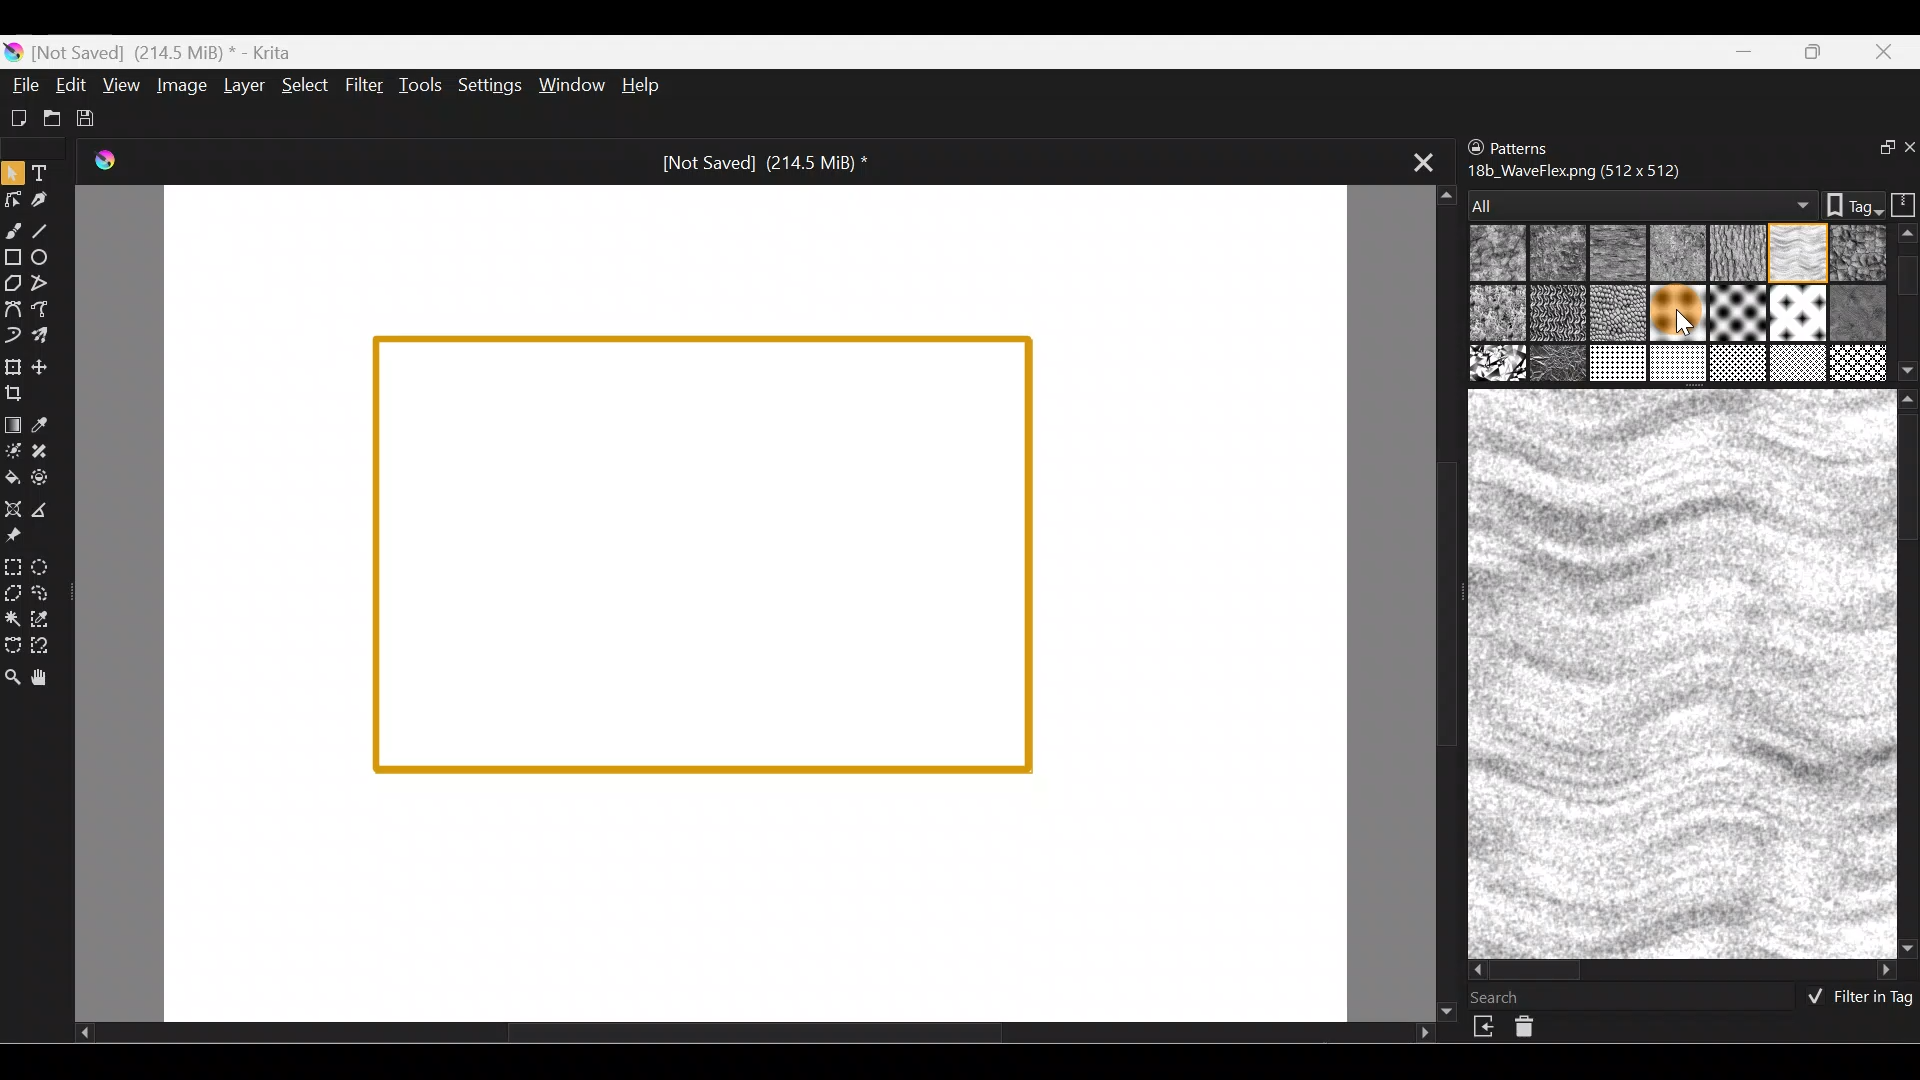  I want to click on Save, so click(88, 115).